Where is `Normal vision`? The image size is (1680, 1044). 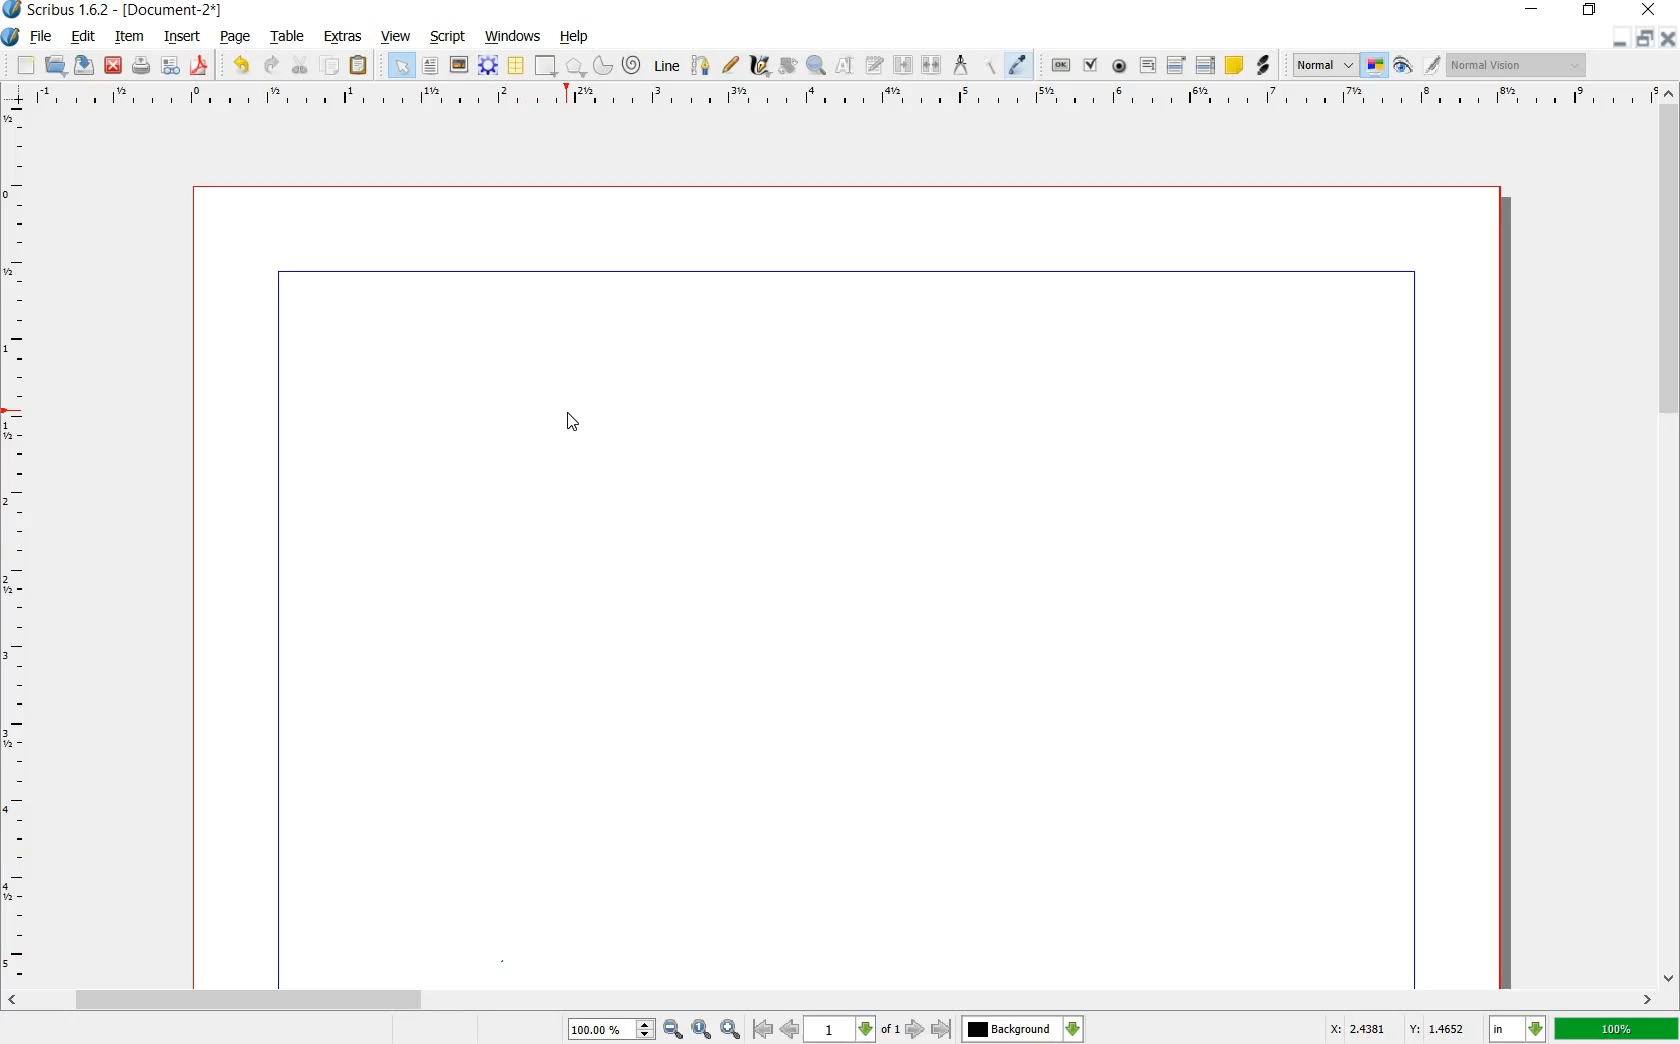 Normal vision is located at coordinates (1515, 65).